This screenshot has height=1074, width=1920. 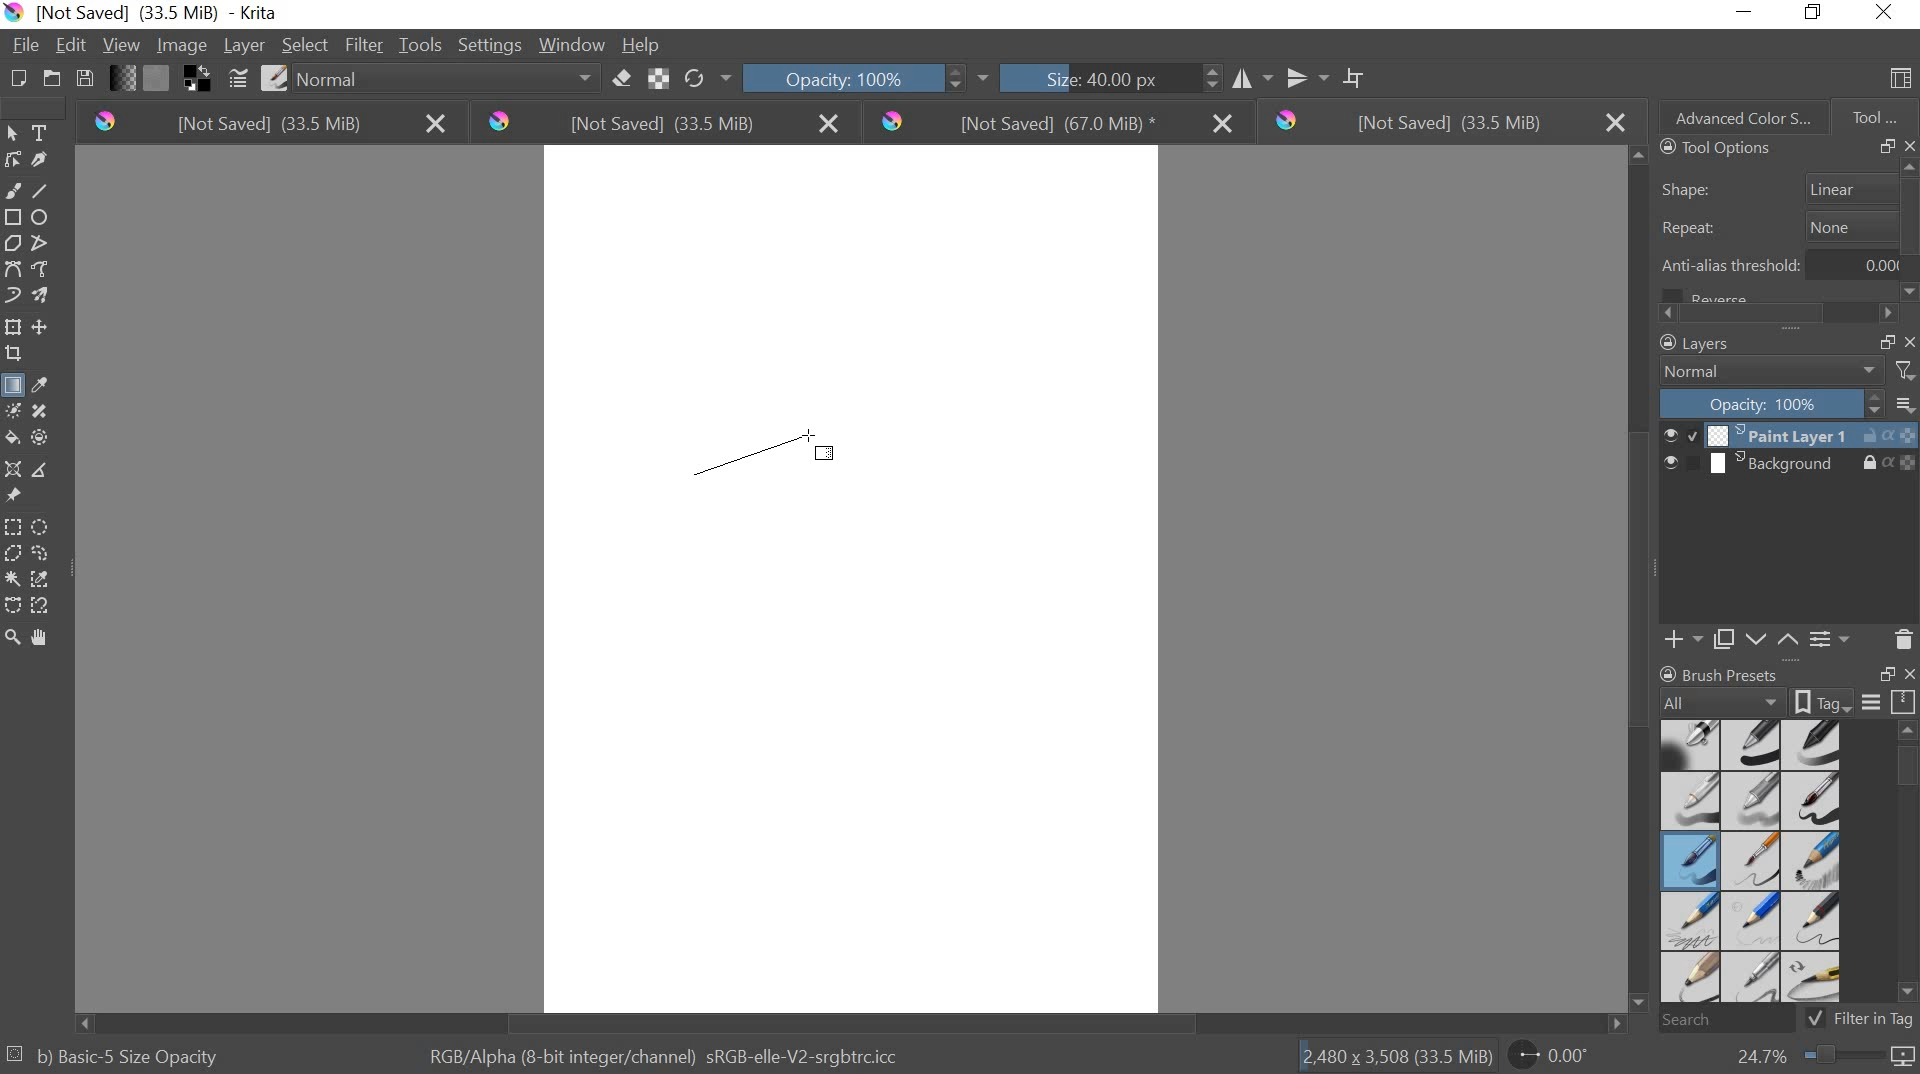 What do you see at coordinates (44, 133) in the screenshot?
I see `text` at bounding box center [44, 133].